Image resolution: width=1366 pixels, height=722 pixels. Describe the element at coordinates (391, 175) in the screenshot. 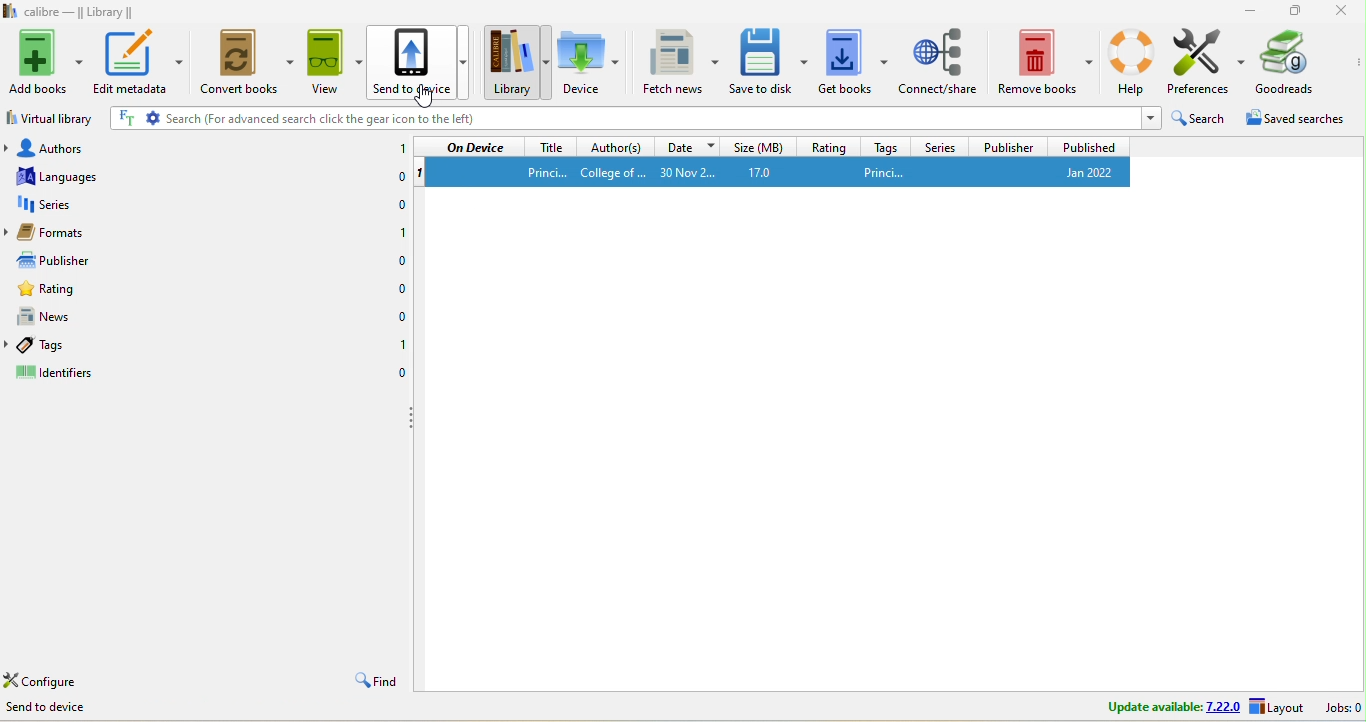

I see `0` at that location.